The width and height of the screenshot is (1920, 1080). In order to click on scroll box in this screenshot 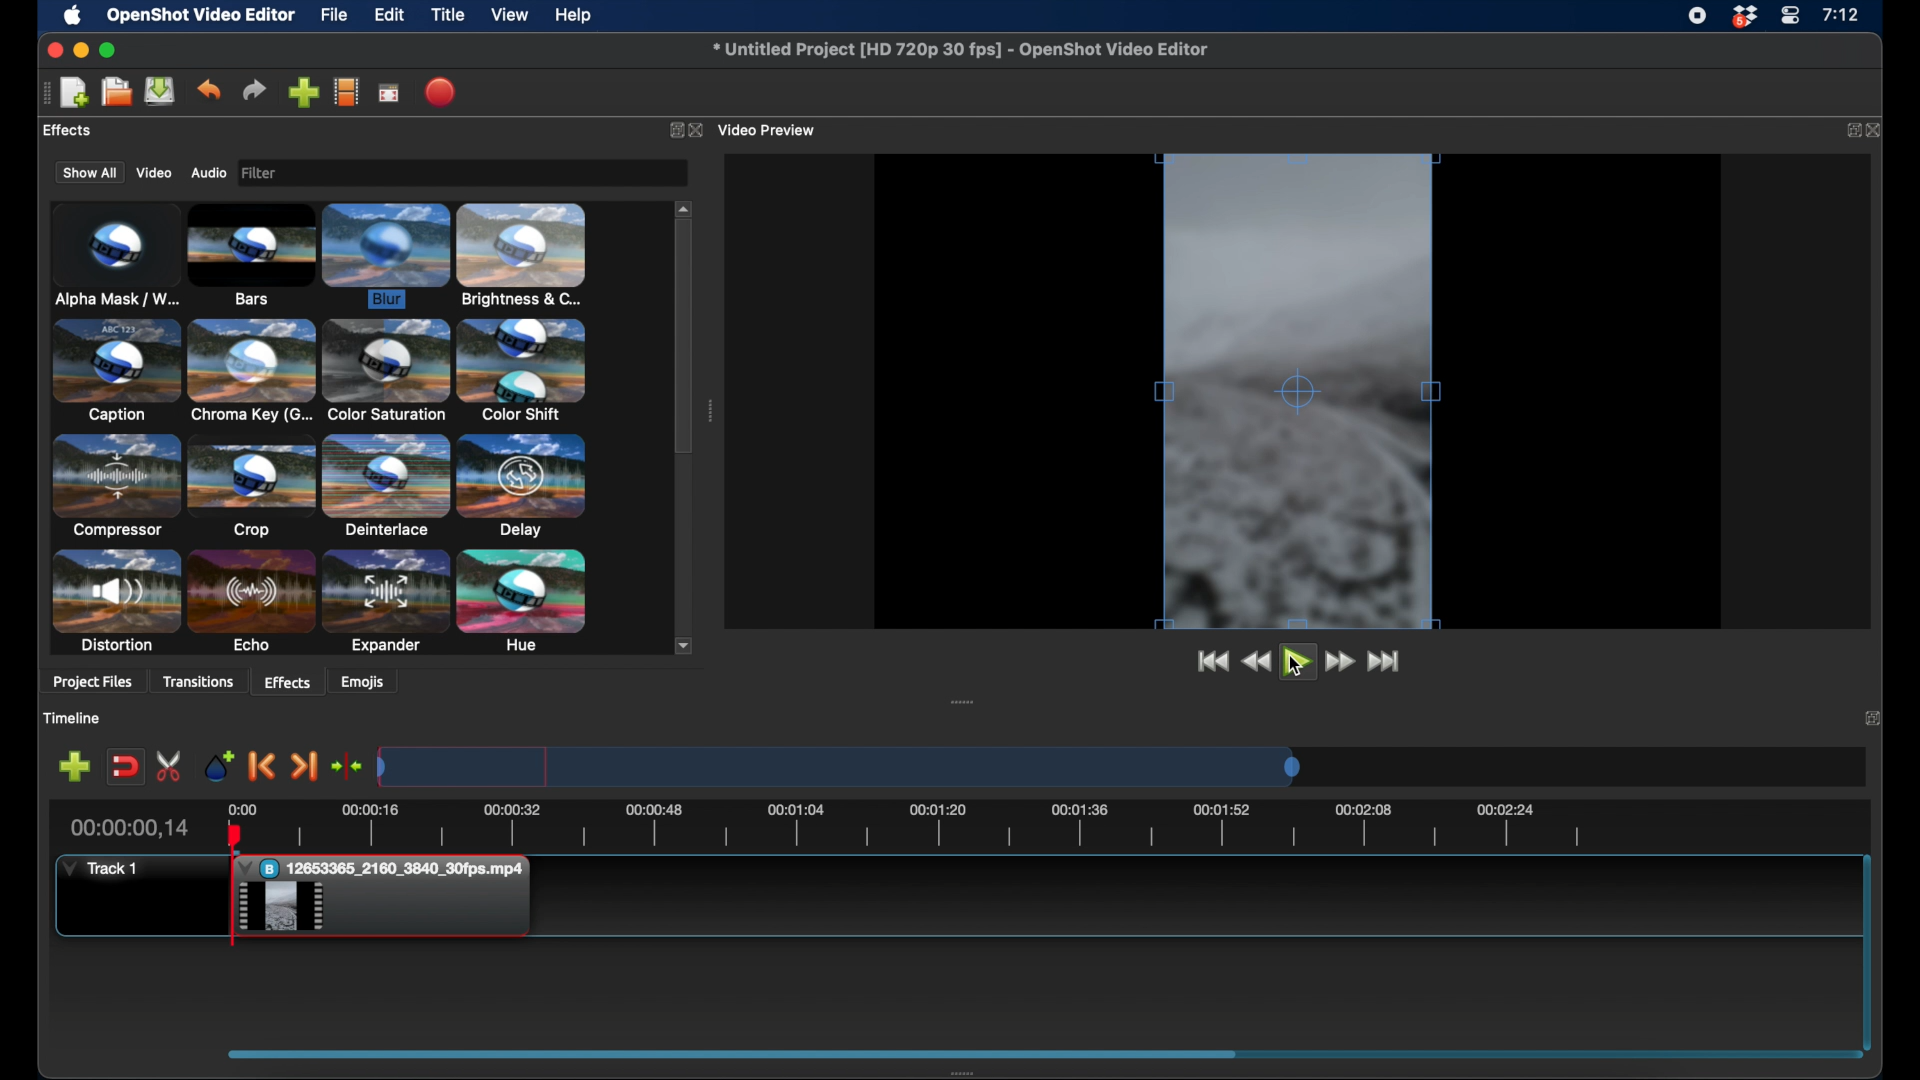, I will do `click(684, 340)`.